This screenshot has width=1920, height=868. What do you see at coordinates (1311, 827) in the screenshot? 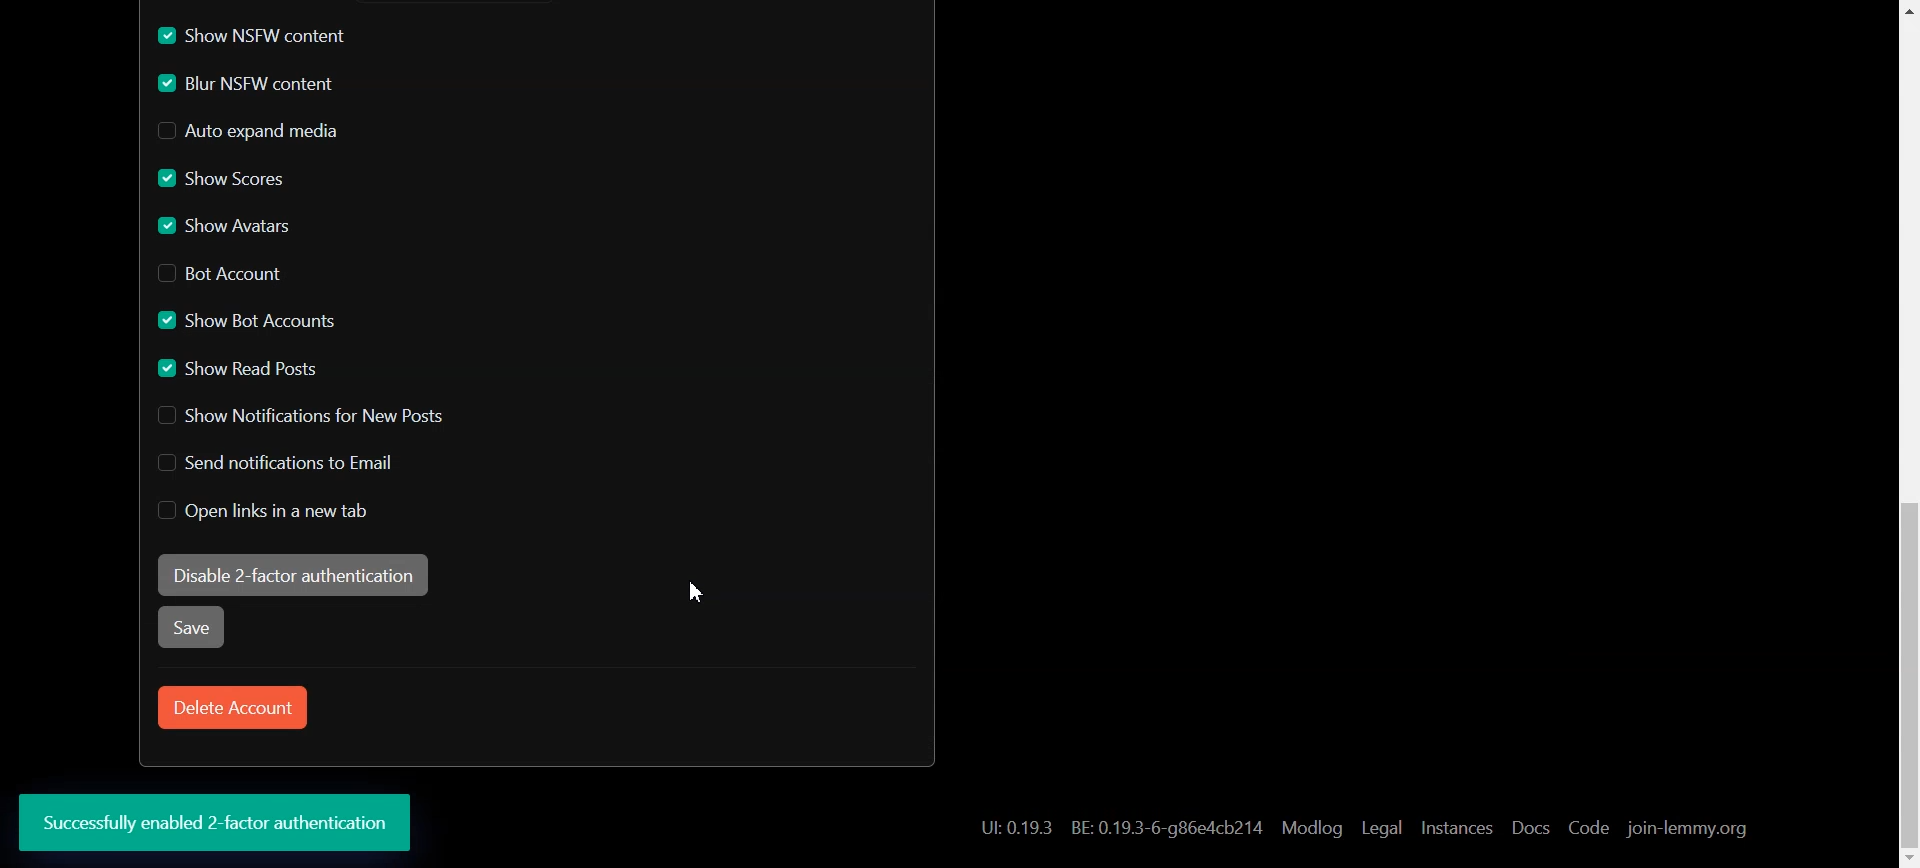
I see `Modlog` at bounding box center [1311, 827].